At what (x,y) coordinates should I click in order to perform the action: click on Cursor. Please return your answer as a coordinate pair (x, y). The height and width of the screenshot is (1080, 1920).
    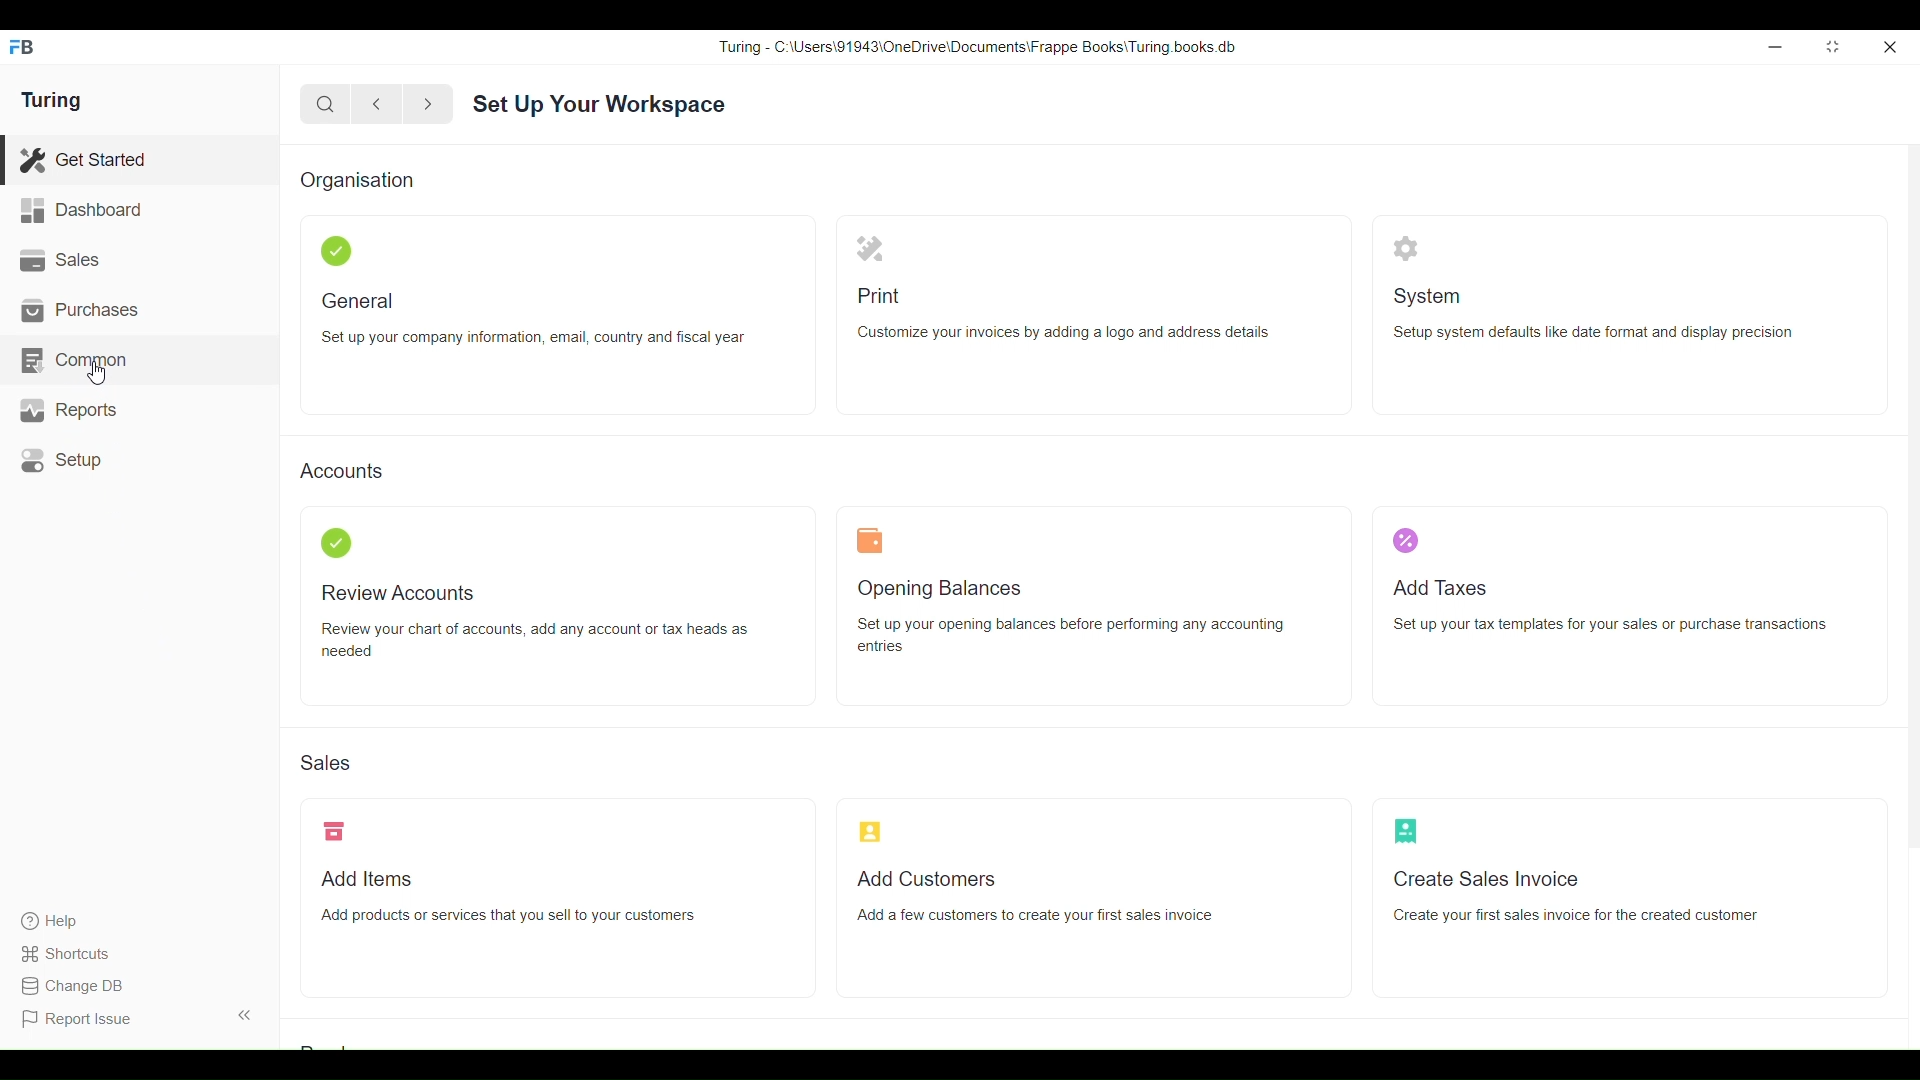
    Looking at the image, I should click on (97, 372).